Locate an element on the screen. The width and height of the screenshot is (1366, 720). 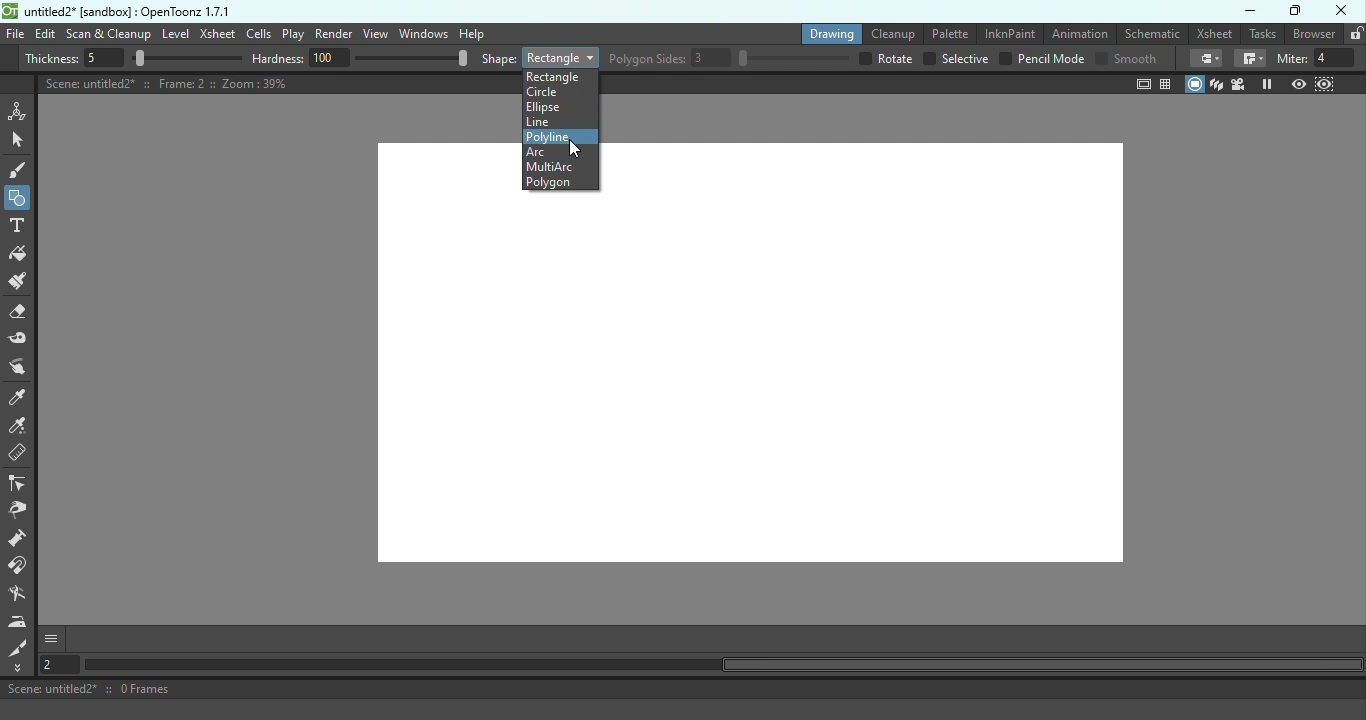
Sub-camera preview is located at coordinates (1323, 83).